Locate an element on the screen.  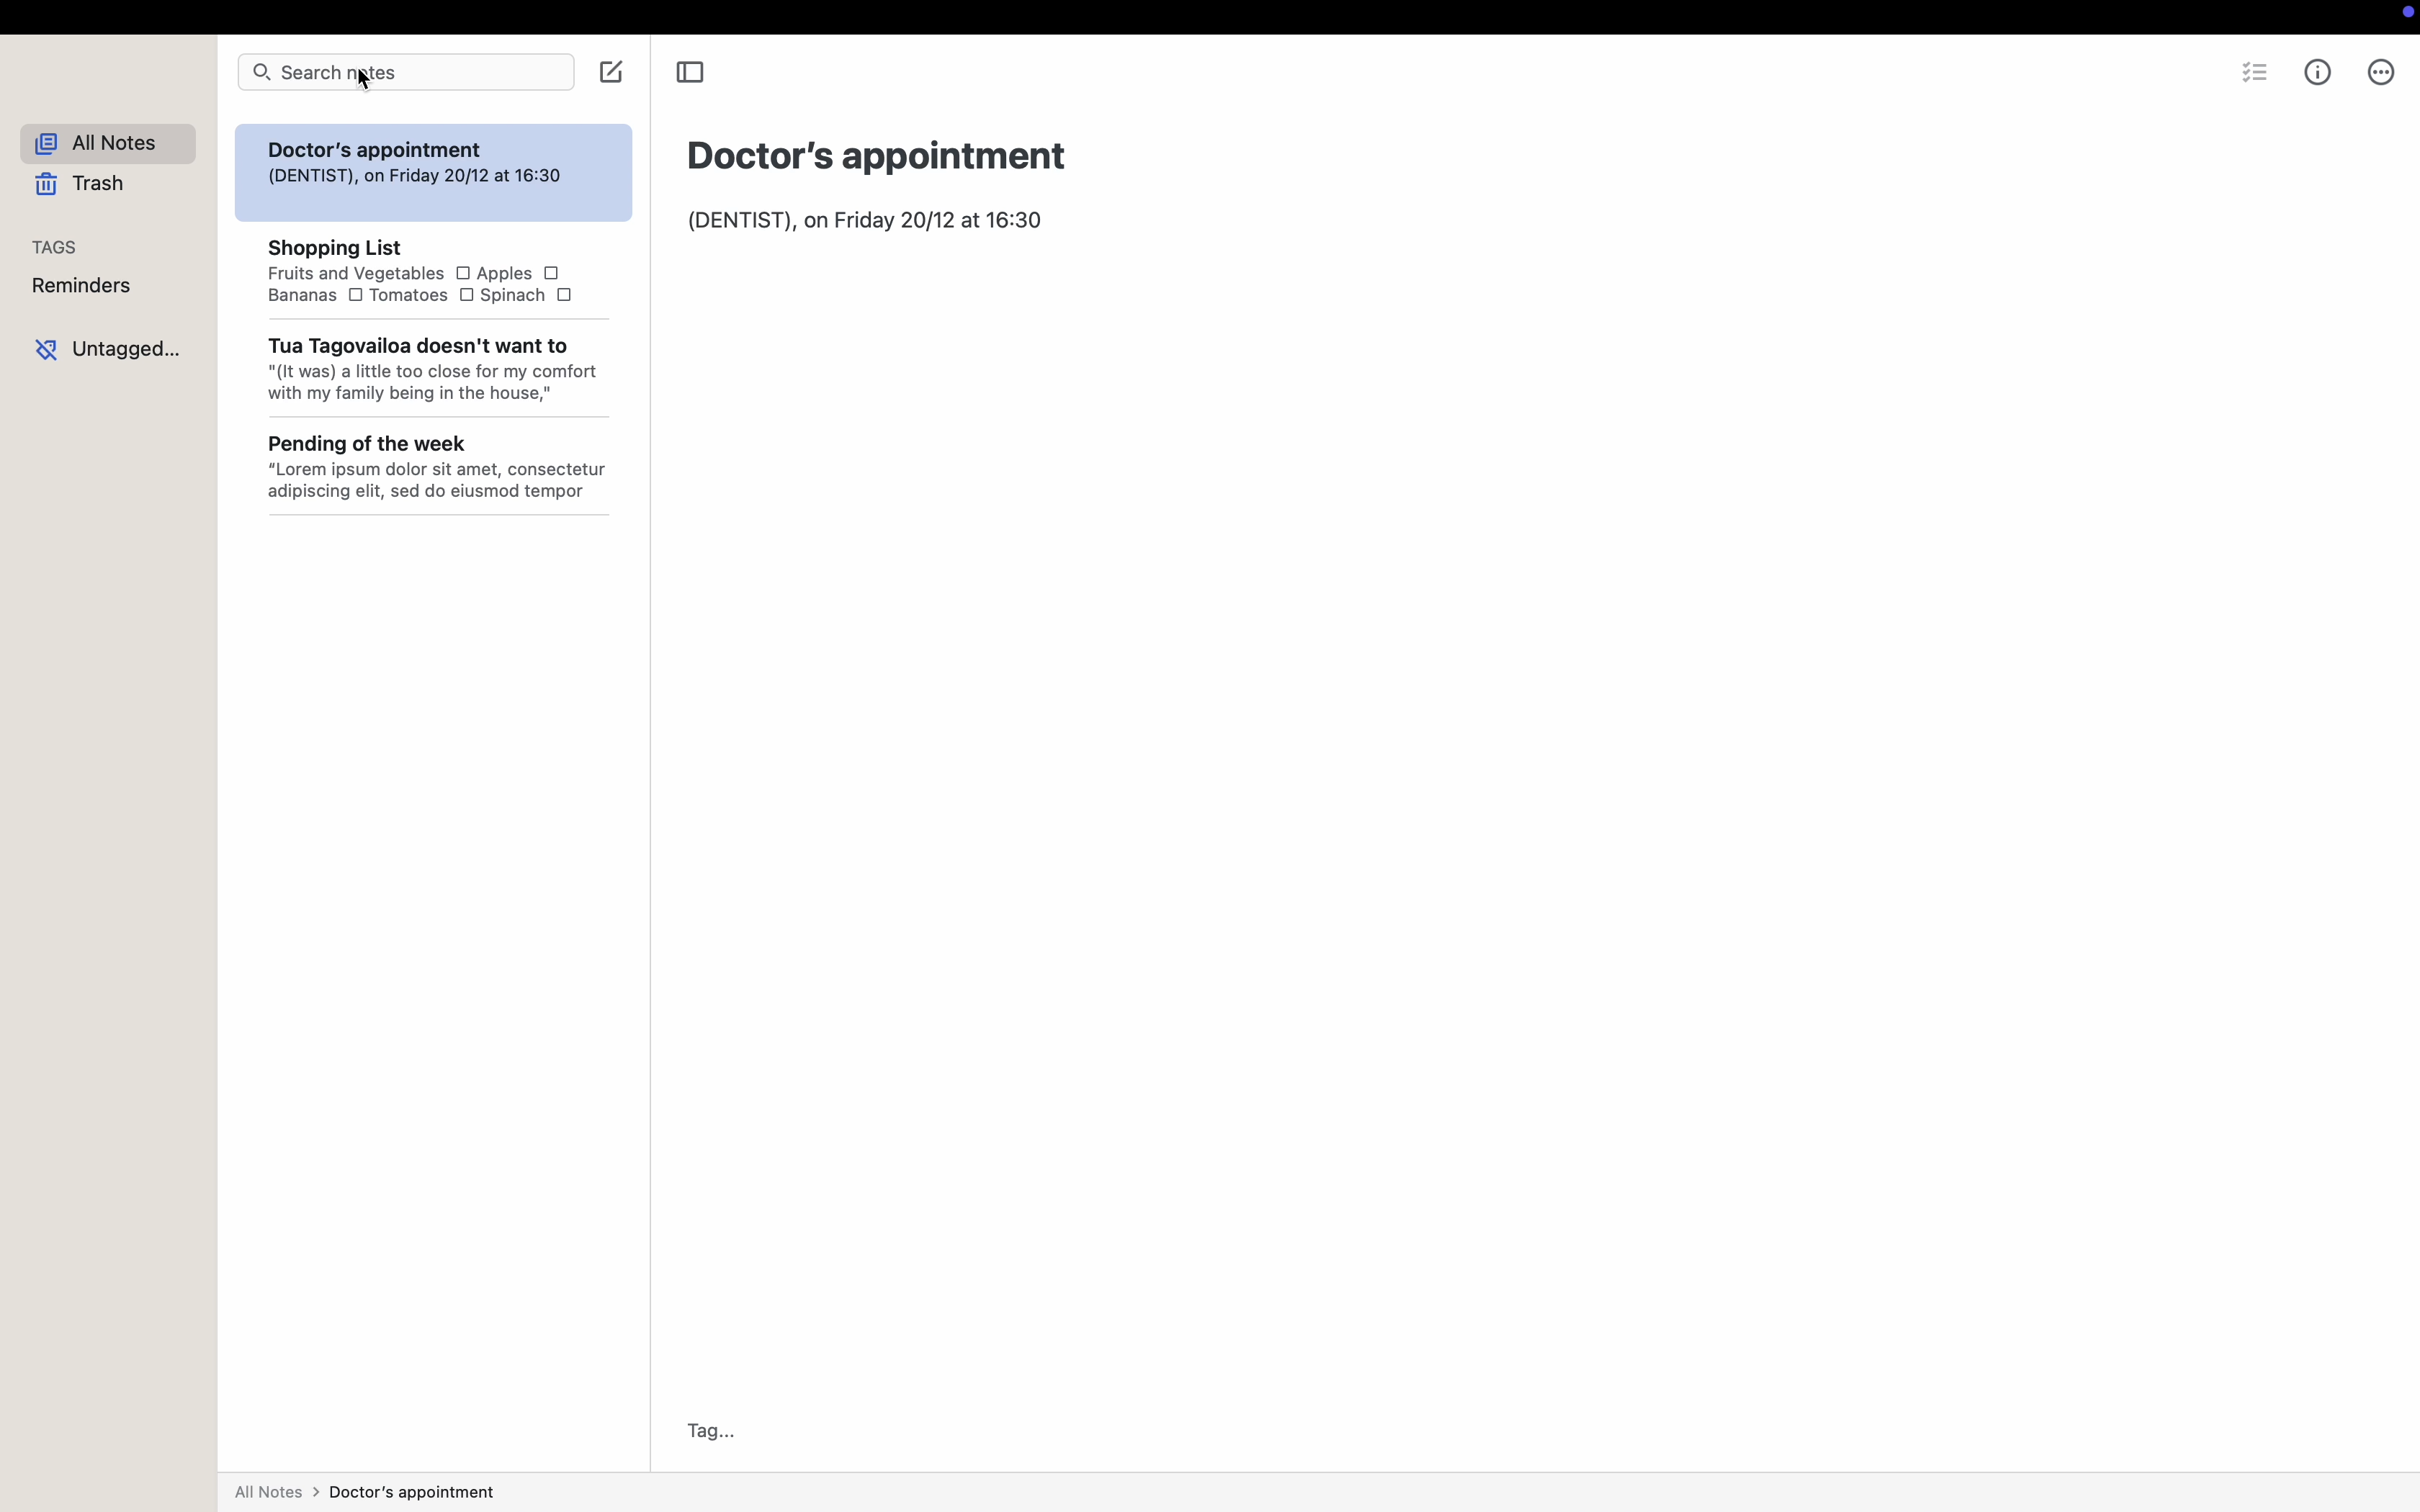
tags is located at coordinates (57, 247).